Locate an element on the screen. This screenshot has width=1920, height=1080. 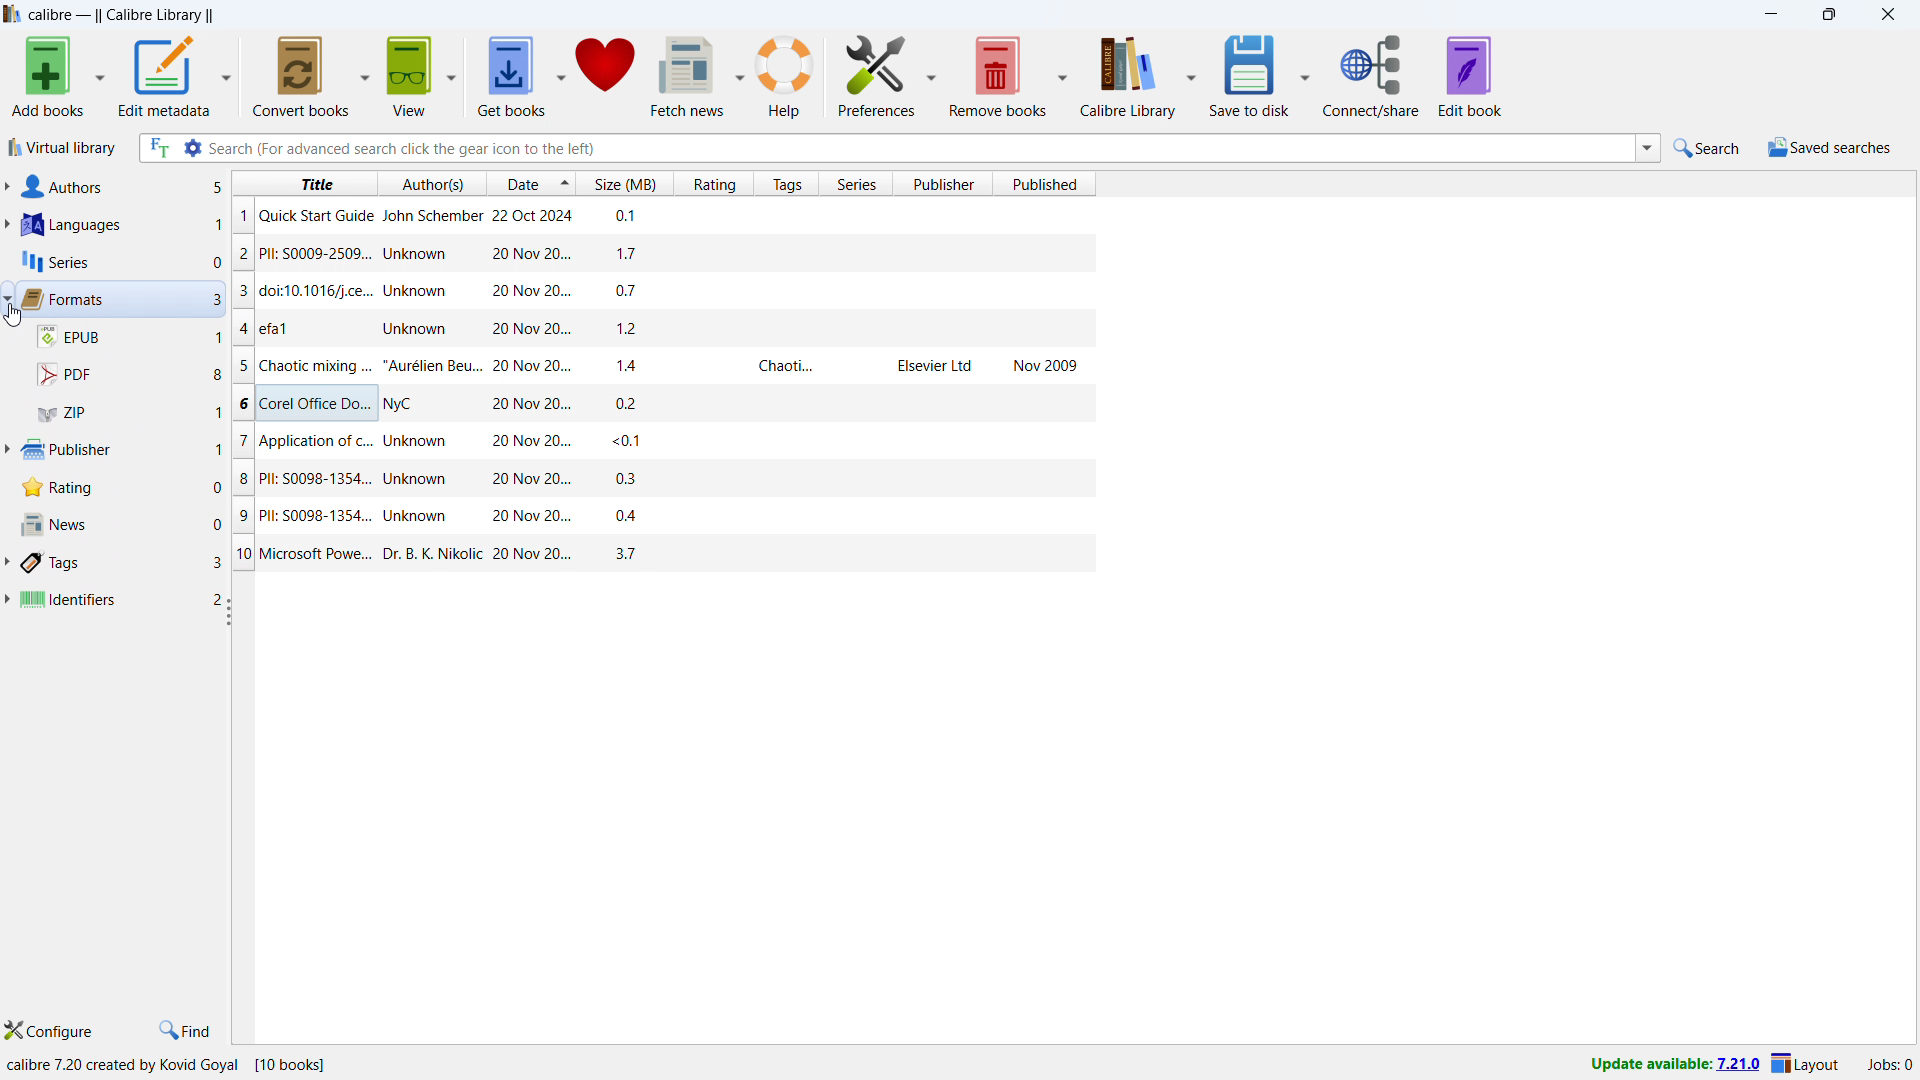
title is located at coordinates (121, 14).